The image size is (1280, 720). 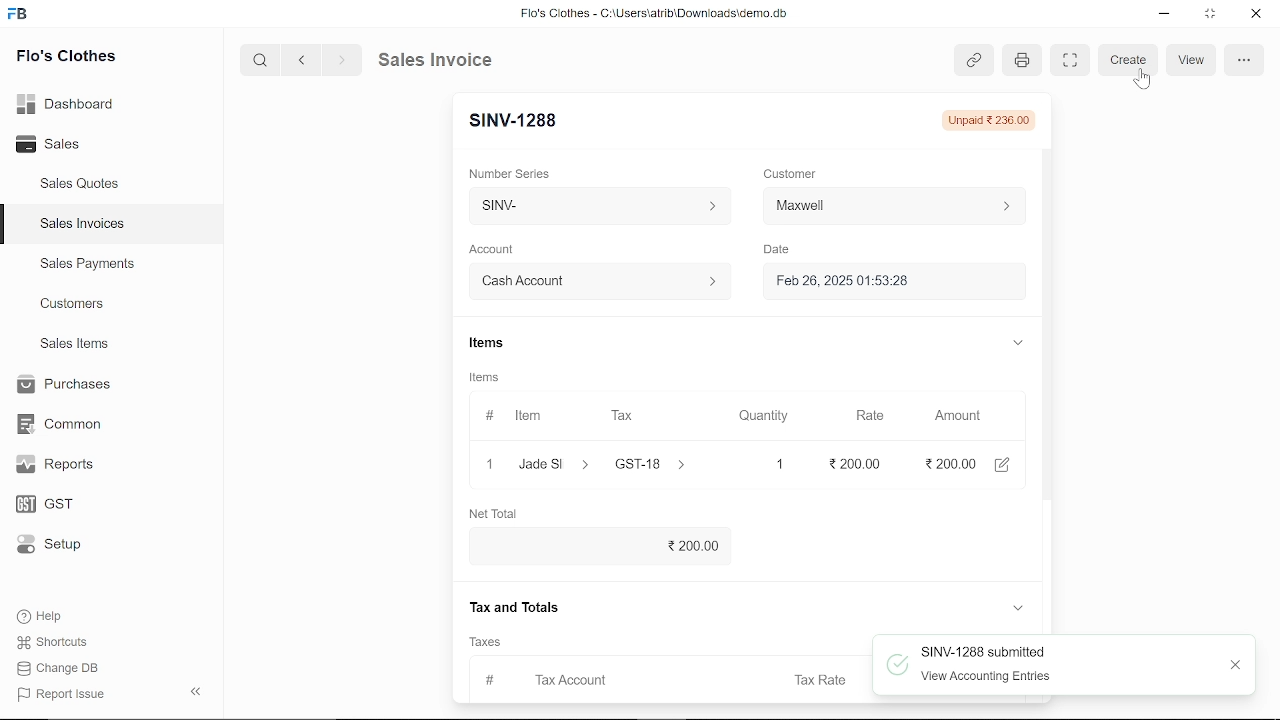 What do you see at coordinates (626, 416) in the screenshot?
I see `Tax` at bounding box center [626, 416].